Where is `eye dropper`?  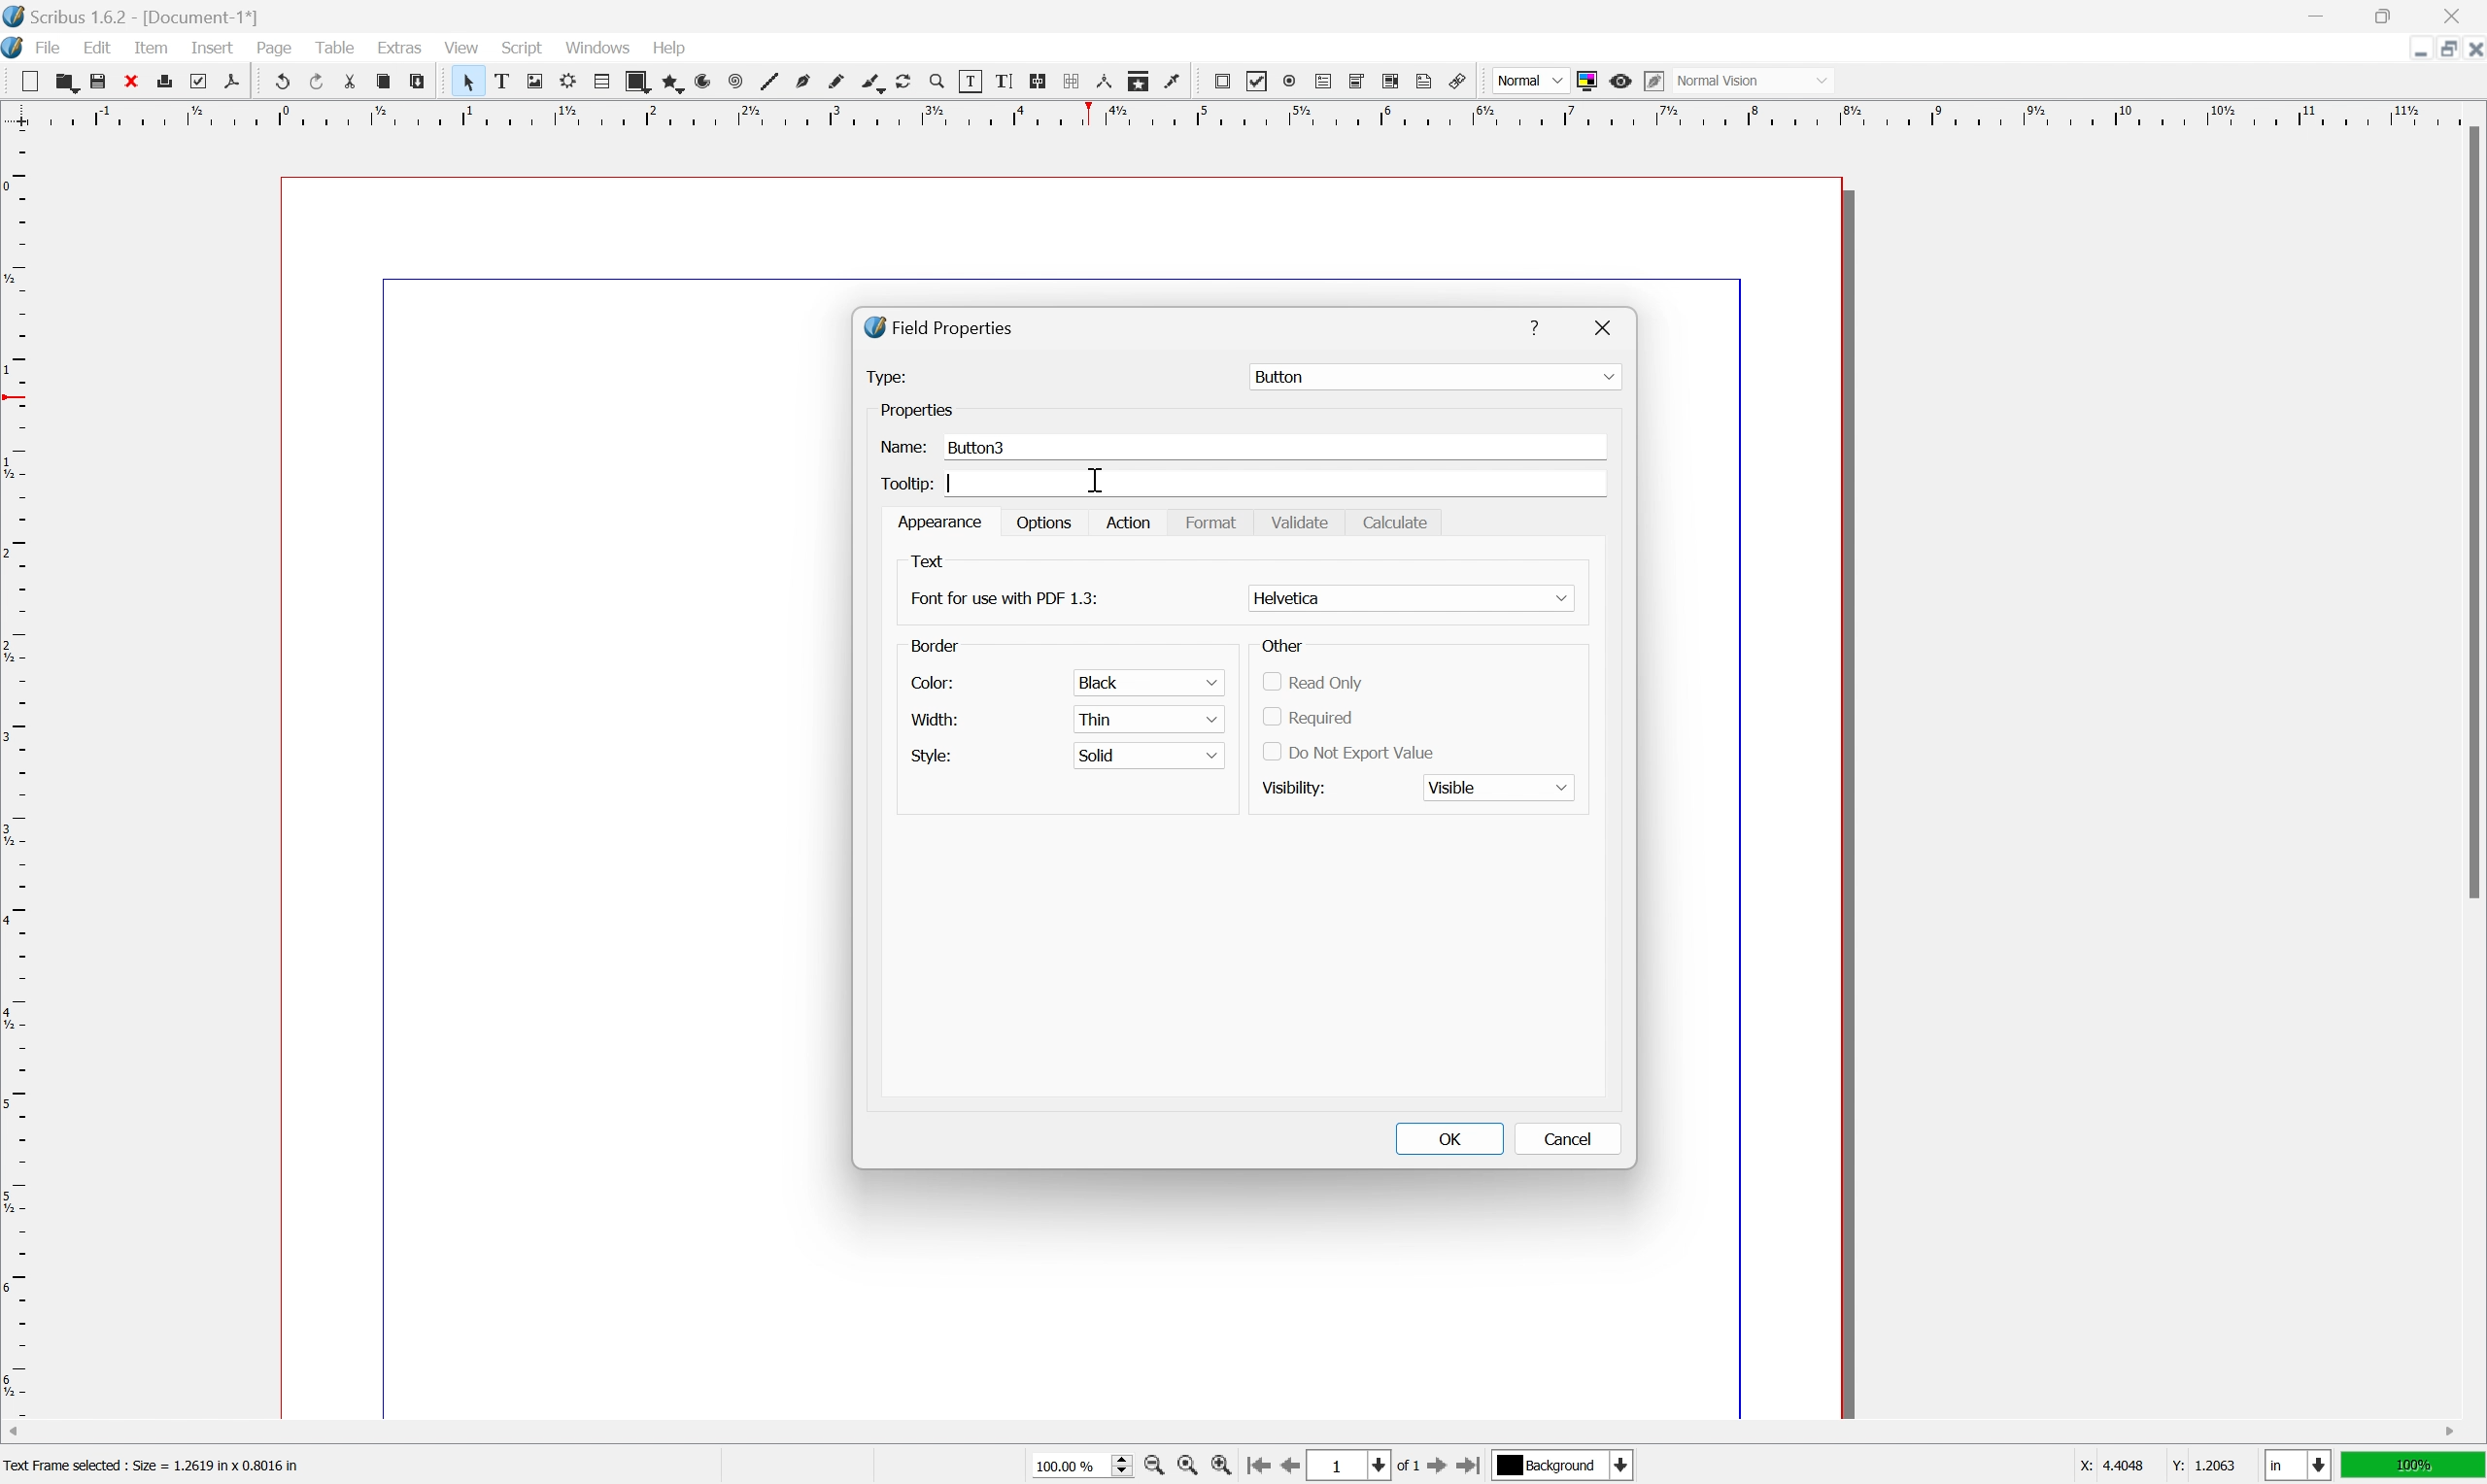 eye dropper is located at coordinates (1175, 81).